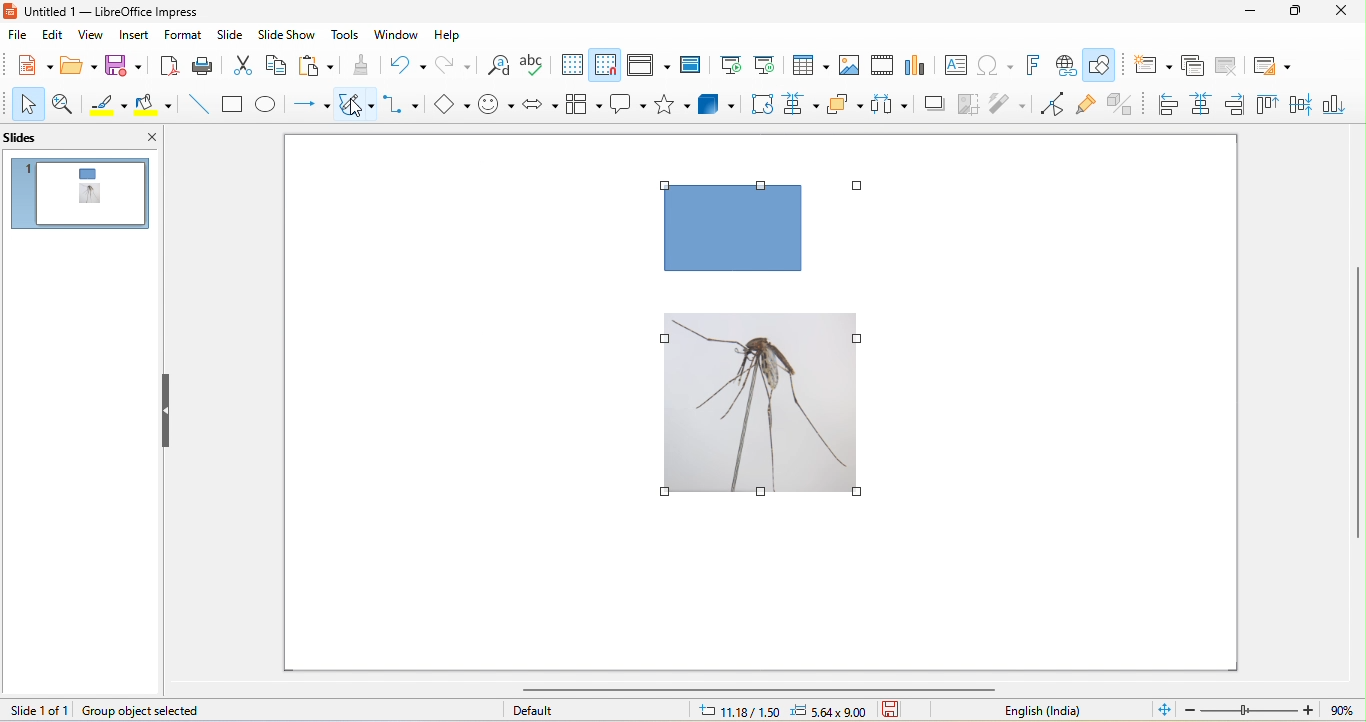 The width and height of the screenshot is (1366, 722). What do you see at coordinates (90, 187) in the screenshot?
I see `change of position appeared ` at bounding box center [90, 187].